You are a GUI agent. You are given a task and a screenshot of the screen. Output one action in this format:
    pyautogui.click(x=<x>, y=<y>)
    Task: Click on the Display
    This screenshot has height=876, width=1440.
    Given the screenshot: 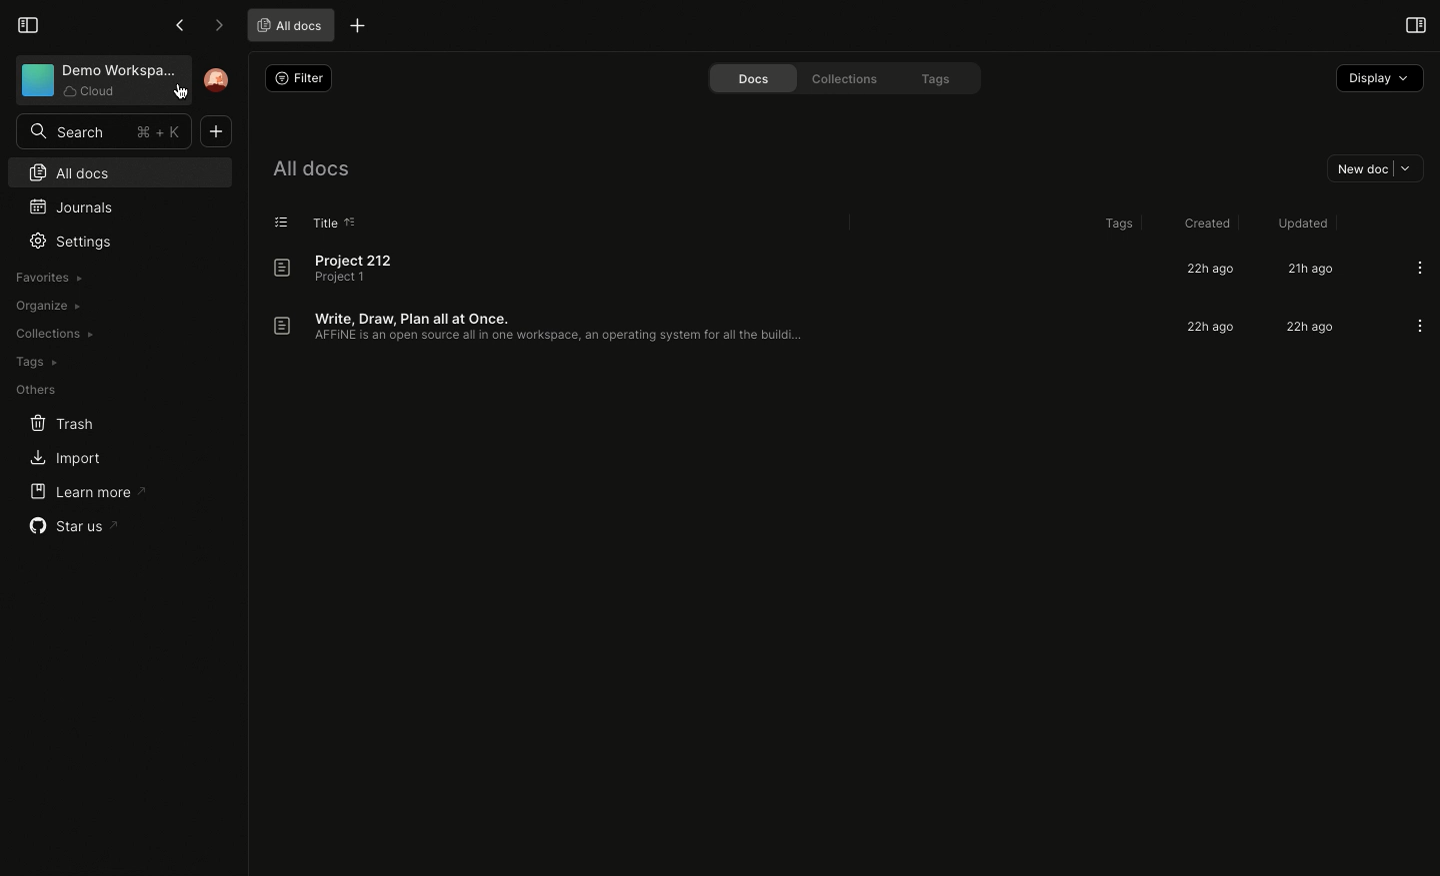 What is the action you would take?
    pyautogui.click(x=1378, y=79)
    